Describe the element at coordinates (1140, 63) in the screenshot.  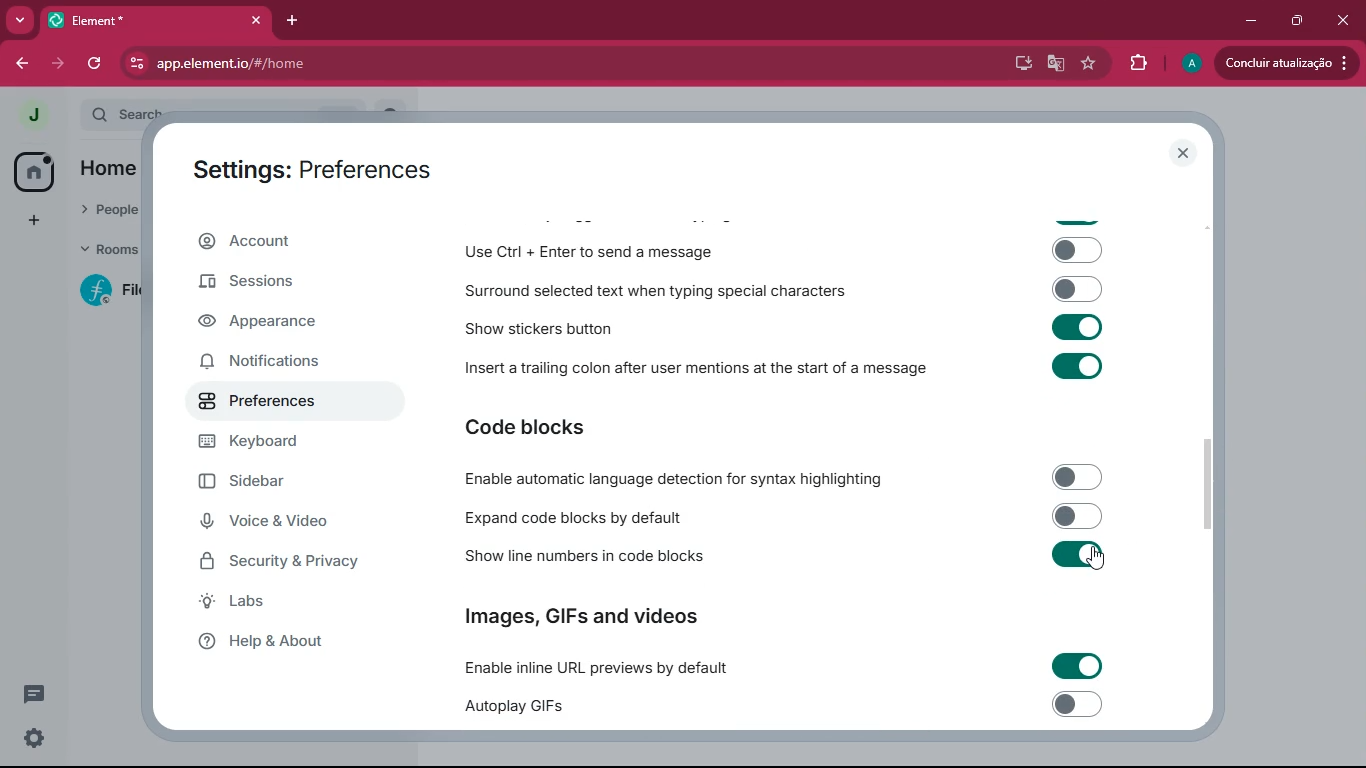
I see `extensions` at that location.